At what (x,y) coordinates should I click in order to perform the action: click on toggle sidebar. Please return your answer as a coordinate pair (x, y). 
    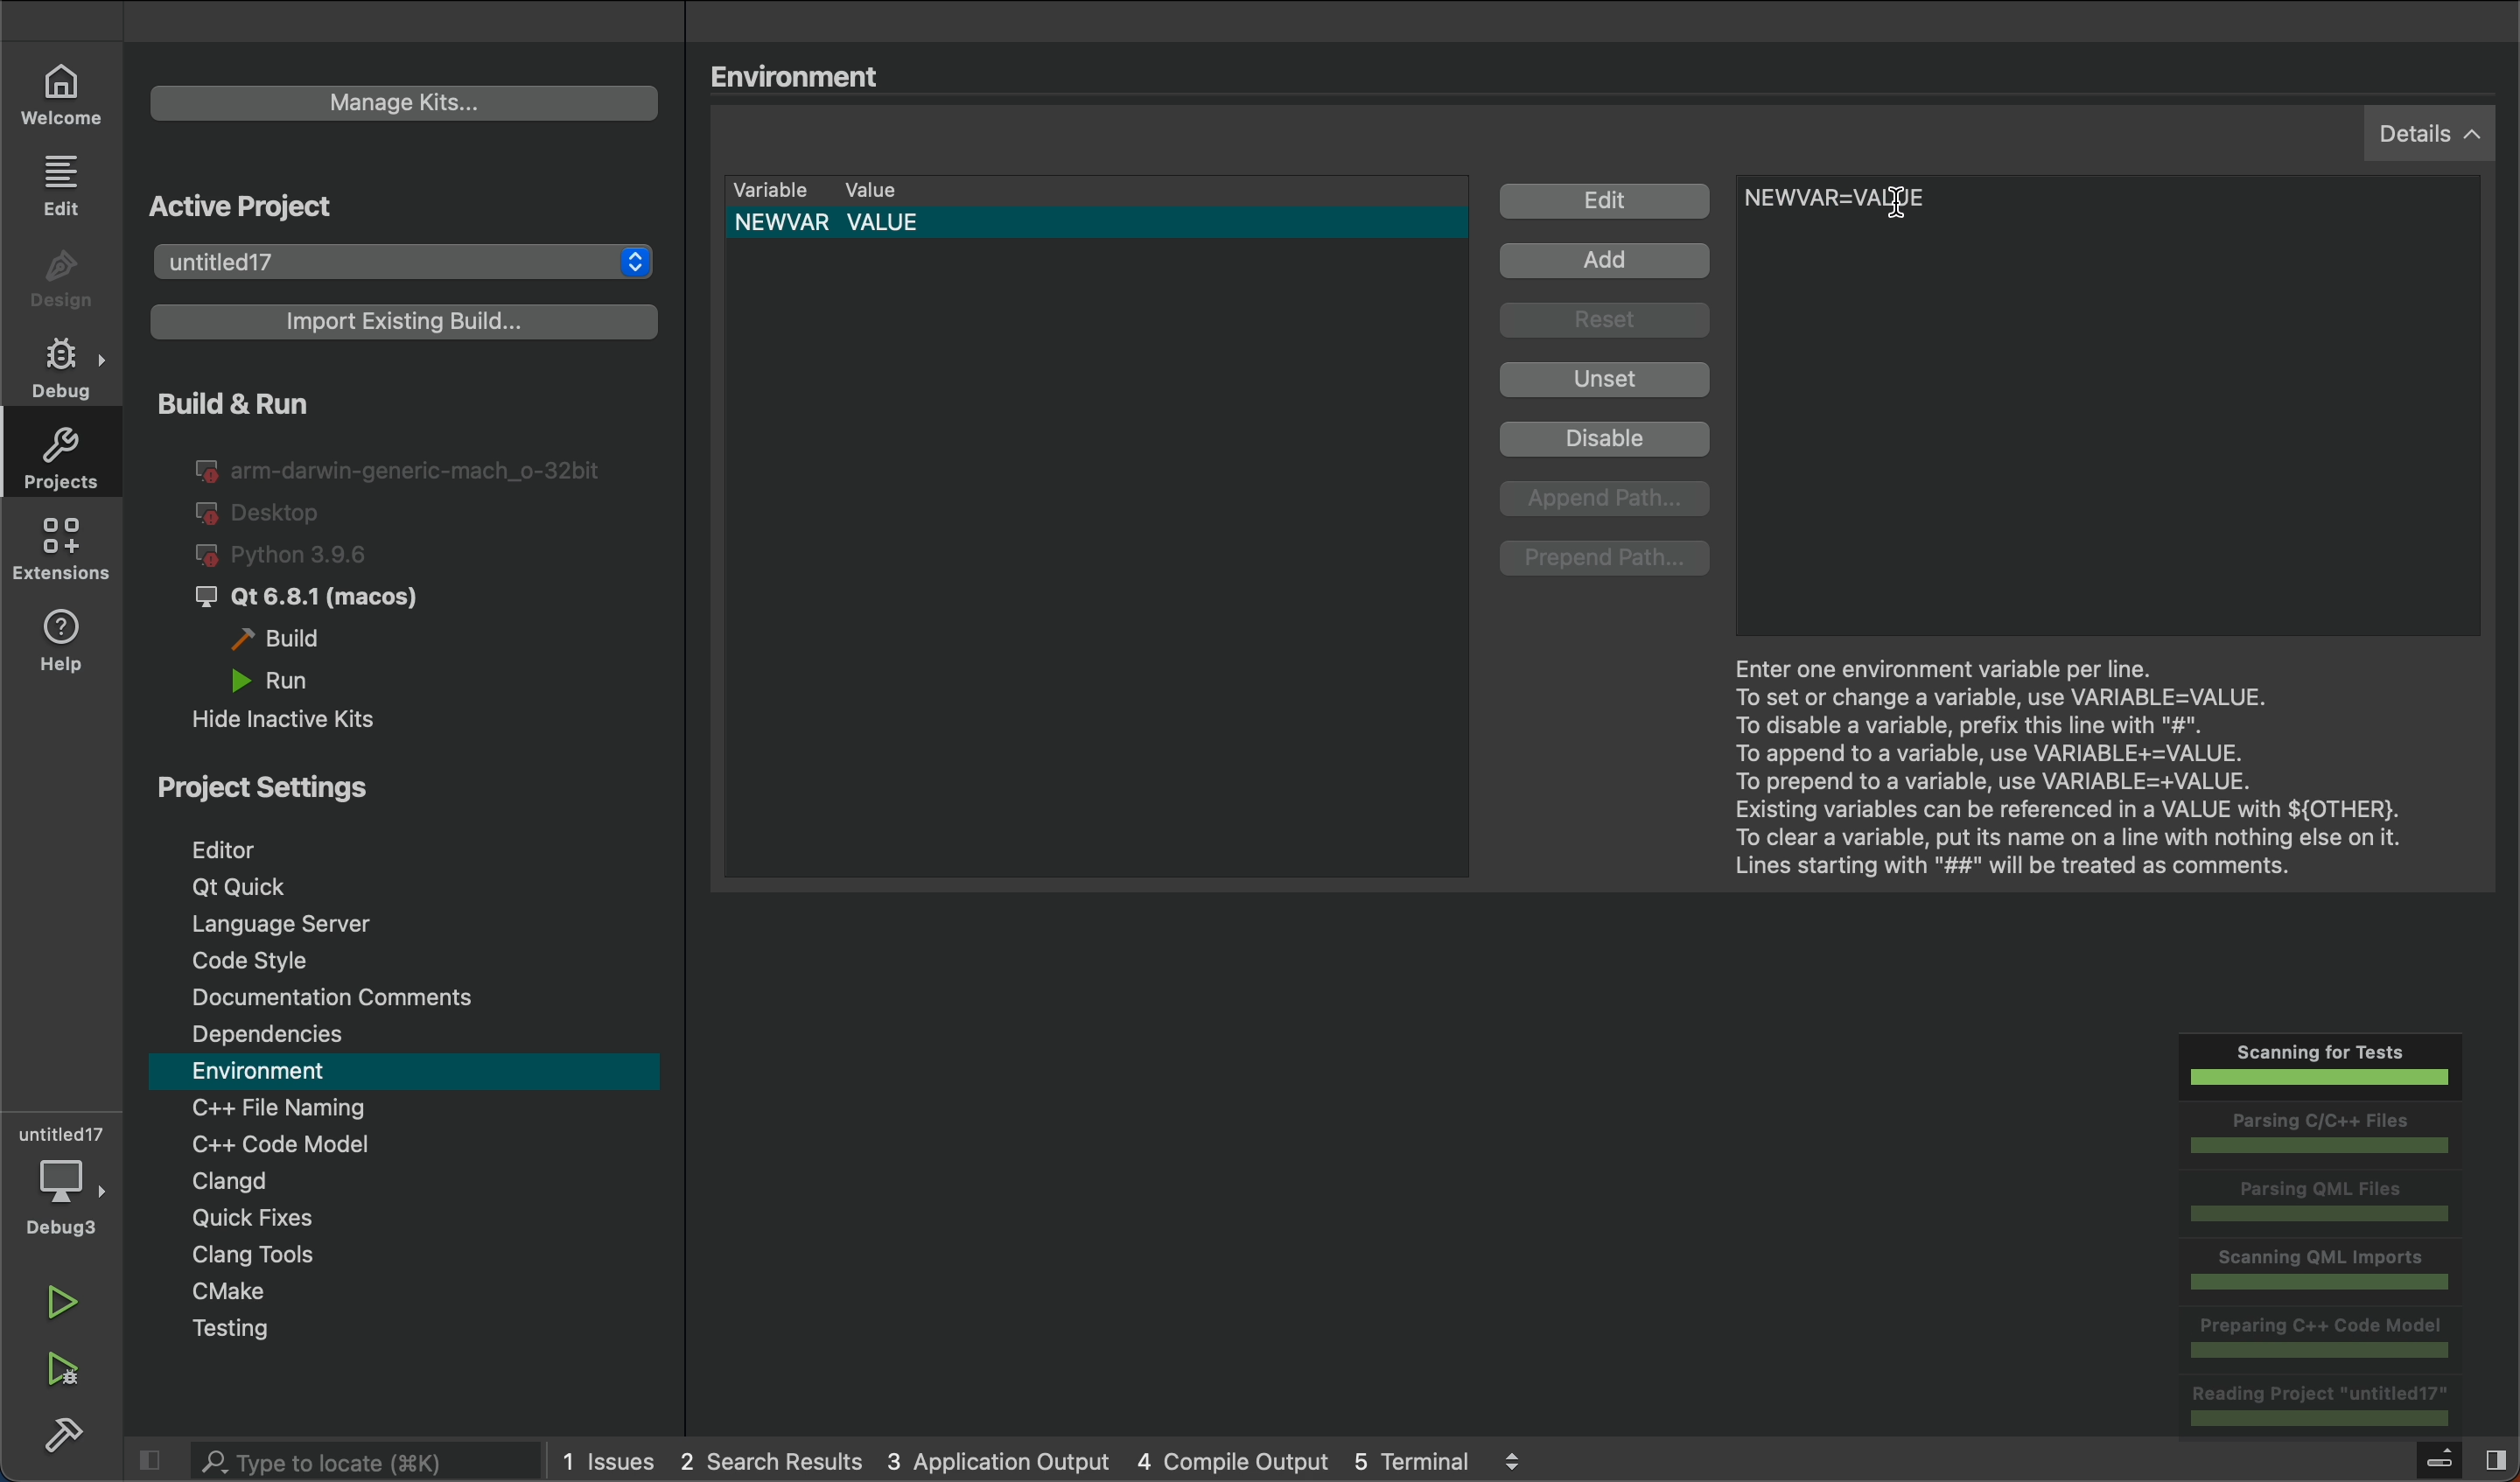
    Looking at the image, I should click on (2452, 1459).